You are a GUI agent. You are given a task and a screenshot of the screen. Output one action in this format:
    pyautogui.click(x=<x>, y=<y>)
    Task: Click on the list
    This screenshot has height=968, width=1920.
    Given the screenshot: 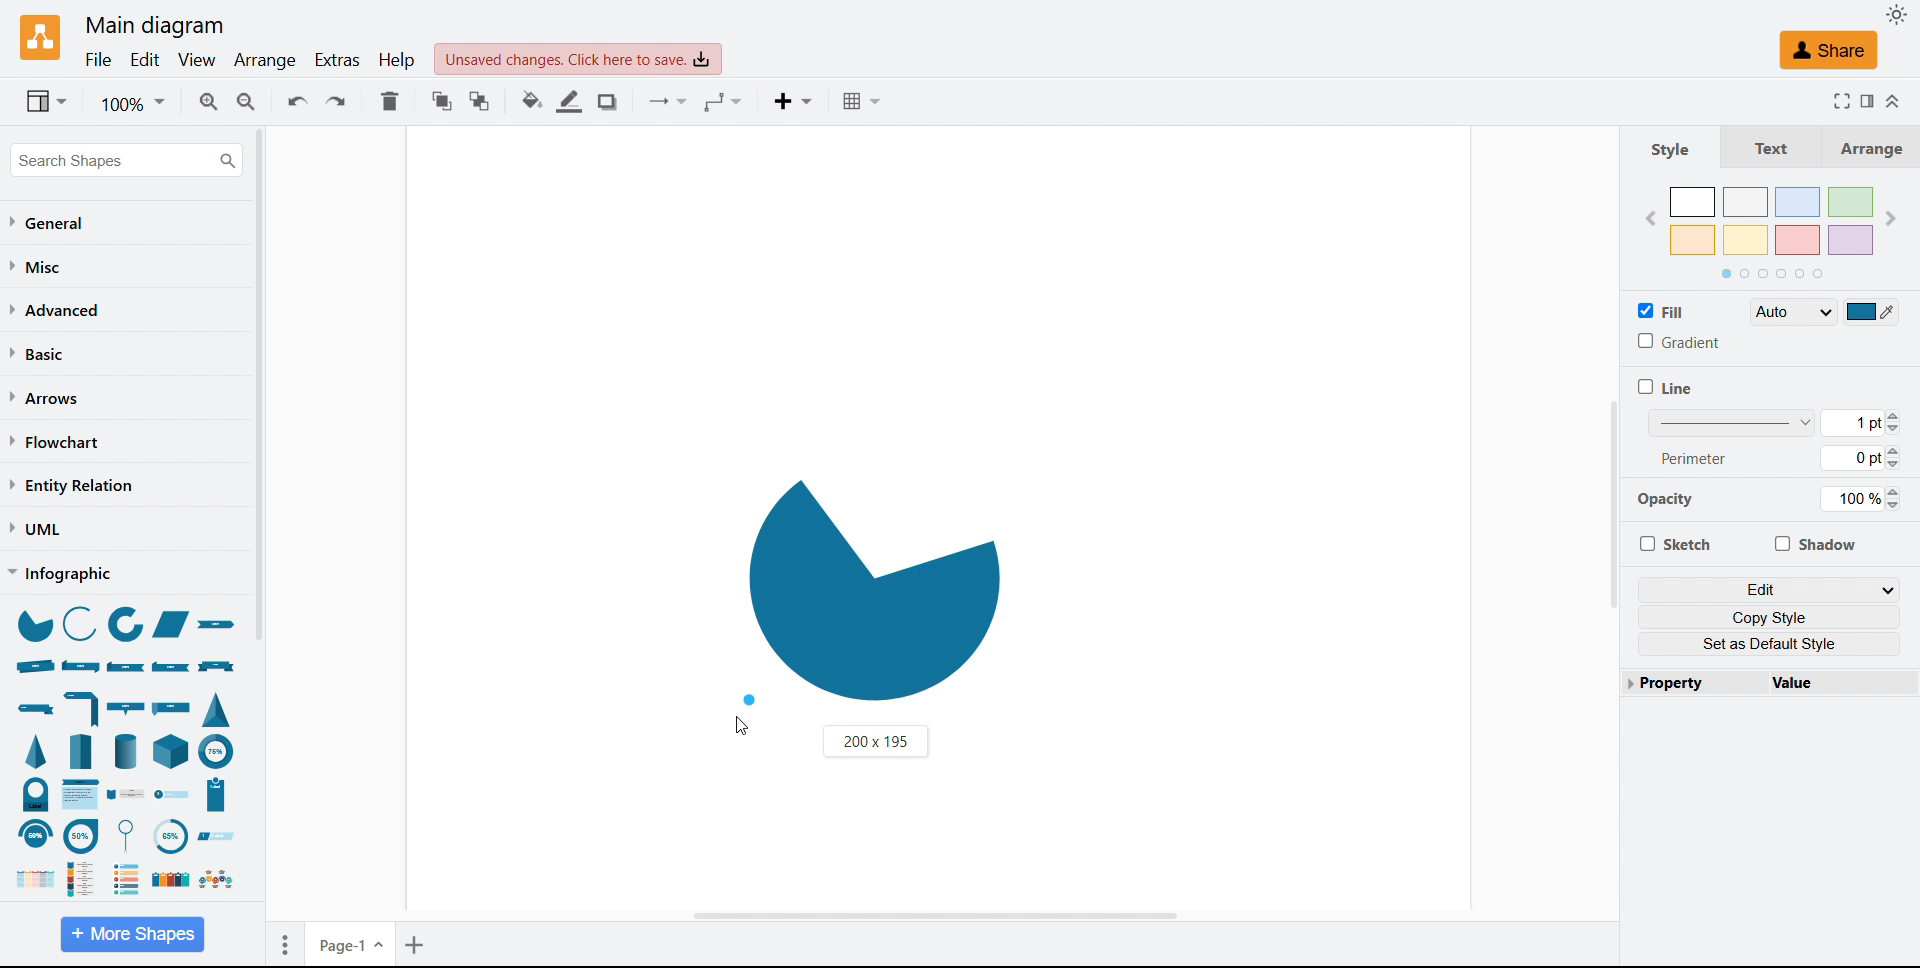 What is the action you would take?
    pyautogui.click(x=168, y=880)
    